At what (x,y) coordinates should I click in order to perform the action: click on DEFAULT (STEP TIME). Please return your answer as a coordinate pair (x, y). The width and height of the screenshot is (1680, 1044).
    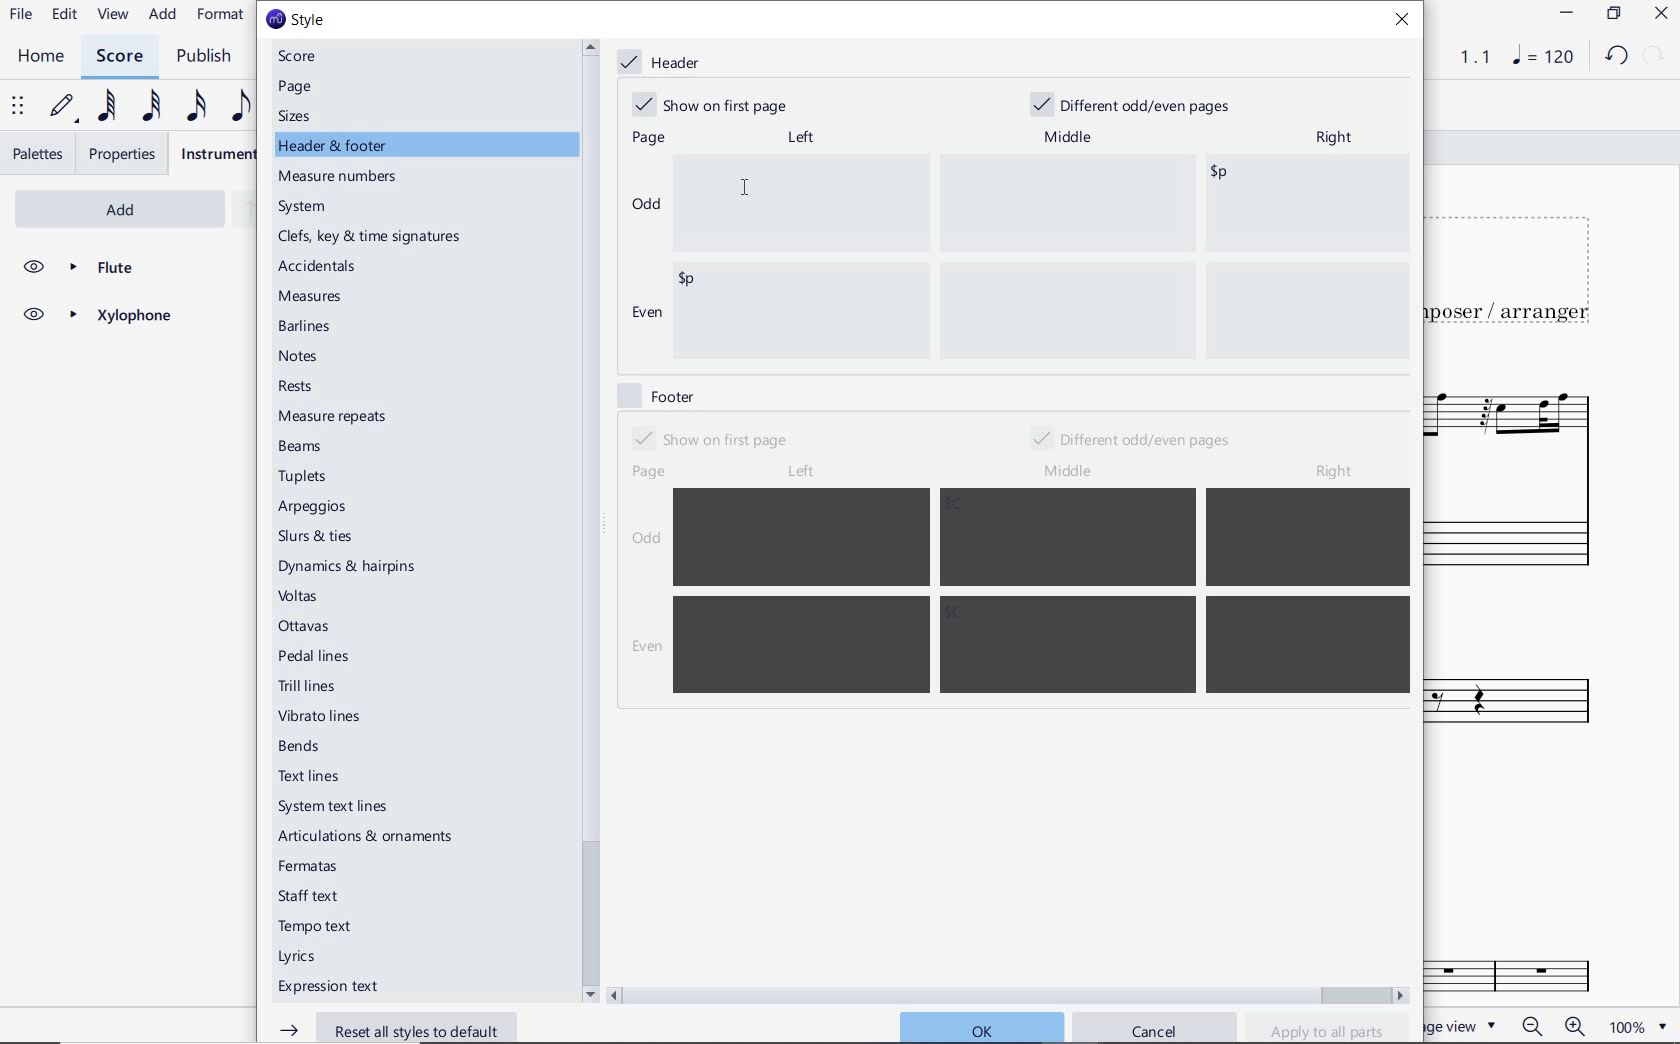
    Looking at the image, I should click on (63, 109).